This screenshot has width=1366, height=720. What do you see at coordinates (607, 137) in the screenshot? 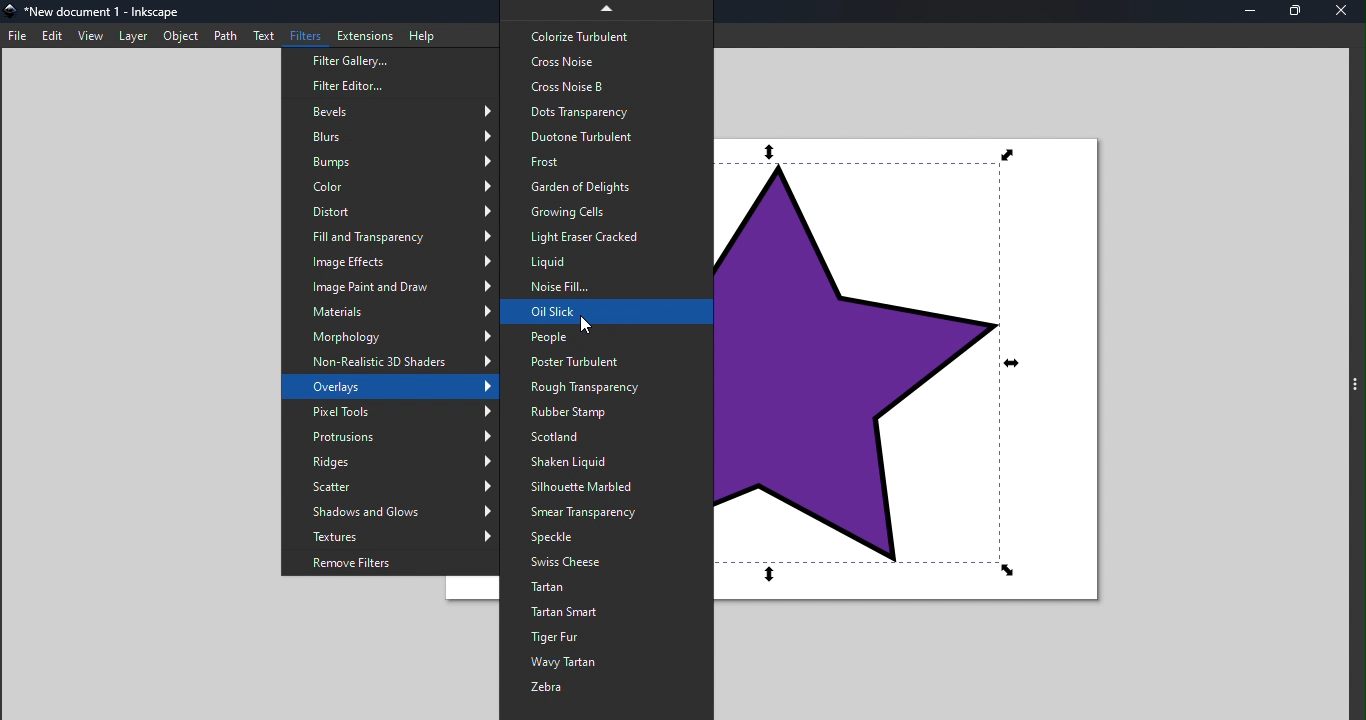
I see `Duotone turbulent` at bounding box center [607, 137].